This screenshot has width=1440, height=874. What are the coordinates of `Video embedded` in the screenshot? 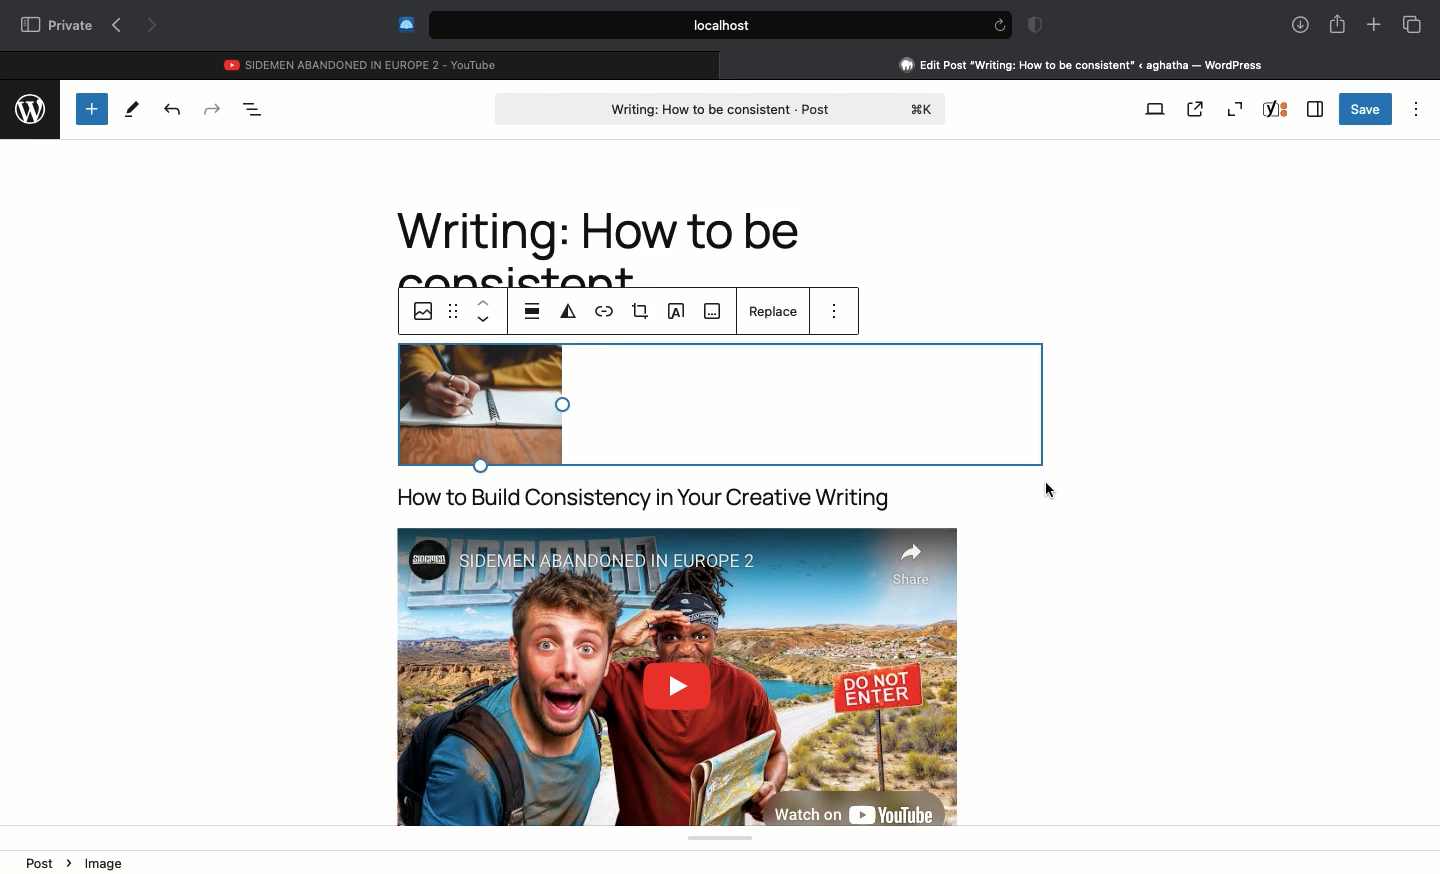 It's located at (674, 672).